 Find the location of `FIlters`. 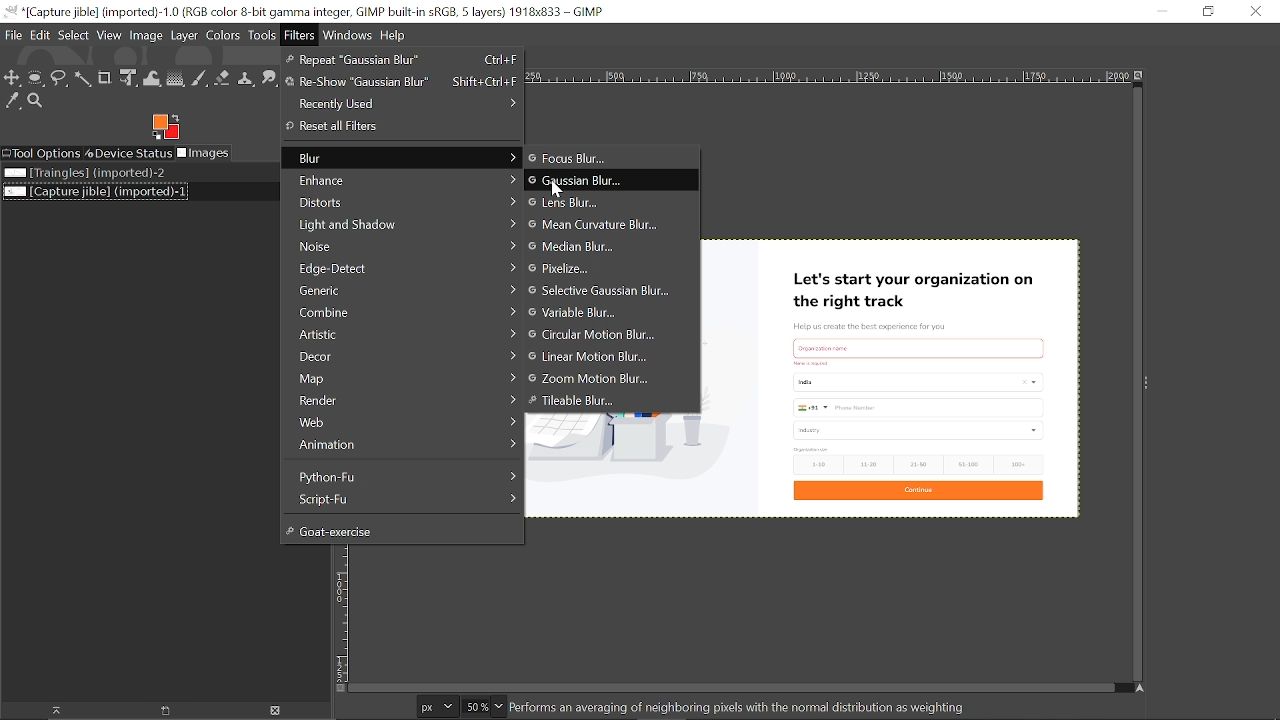

FIlters is located at coordinates (301, 35).